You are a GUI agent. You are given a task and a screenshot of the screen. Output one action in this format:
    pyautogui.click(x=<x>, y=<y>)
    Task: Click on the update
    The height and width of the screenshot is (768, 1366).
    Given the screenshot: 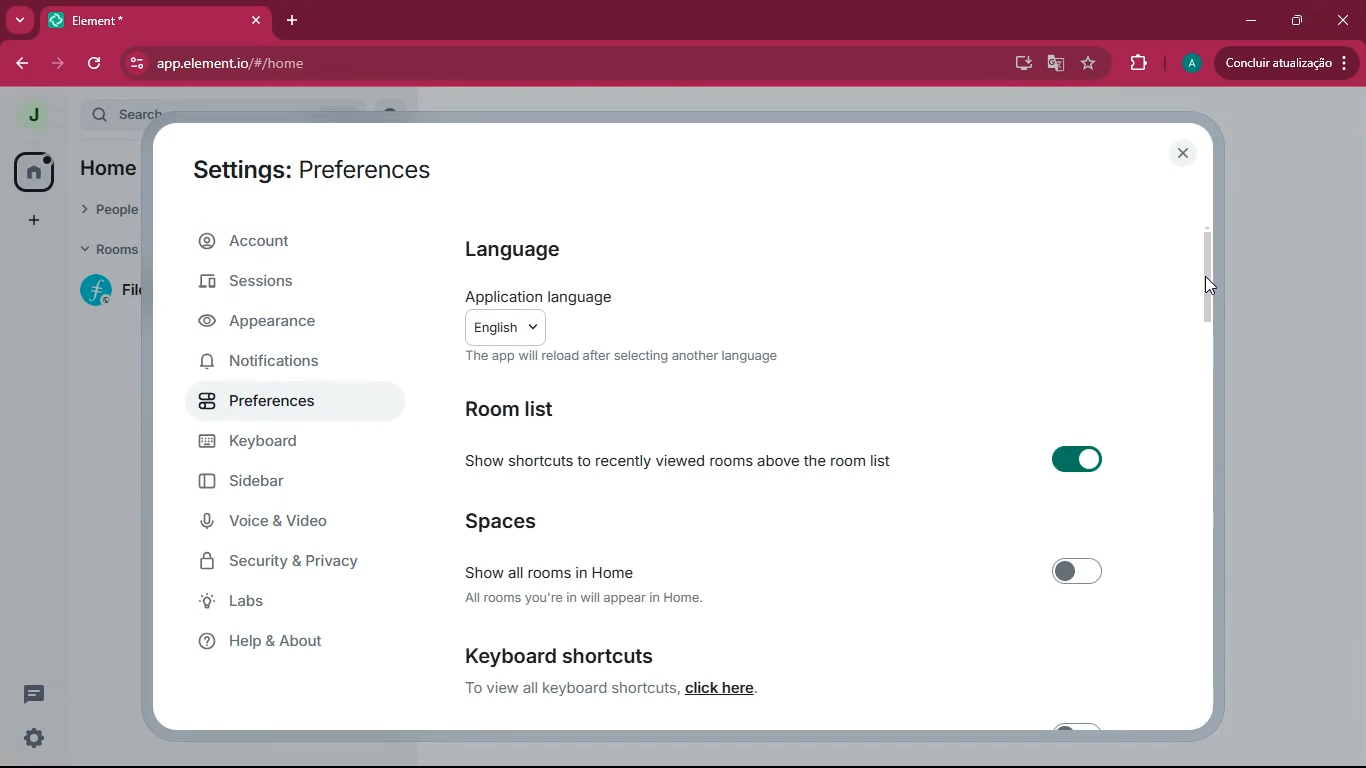 What is the action you would take?
    pyautogui.click(x=1283, y=63)
    